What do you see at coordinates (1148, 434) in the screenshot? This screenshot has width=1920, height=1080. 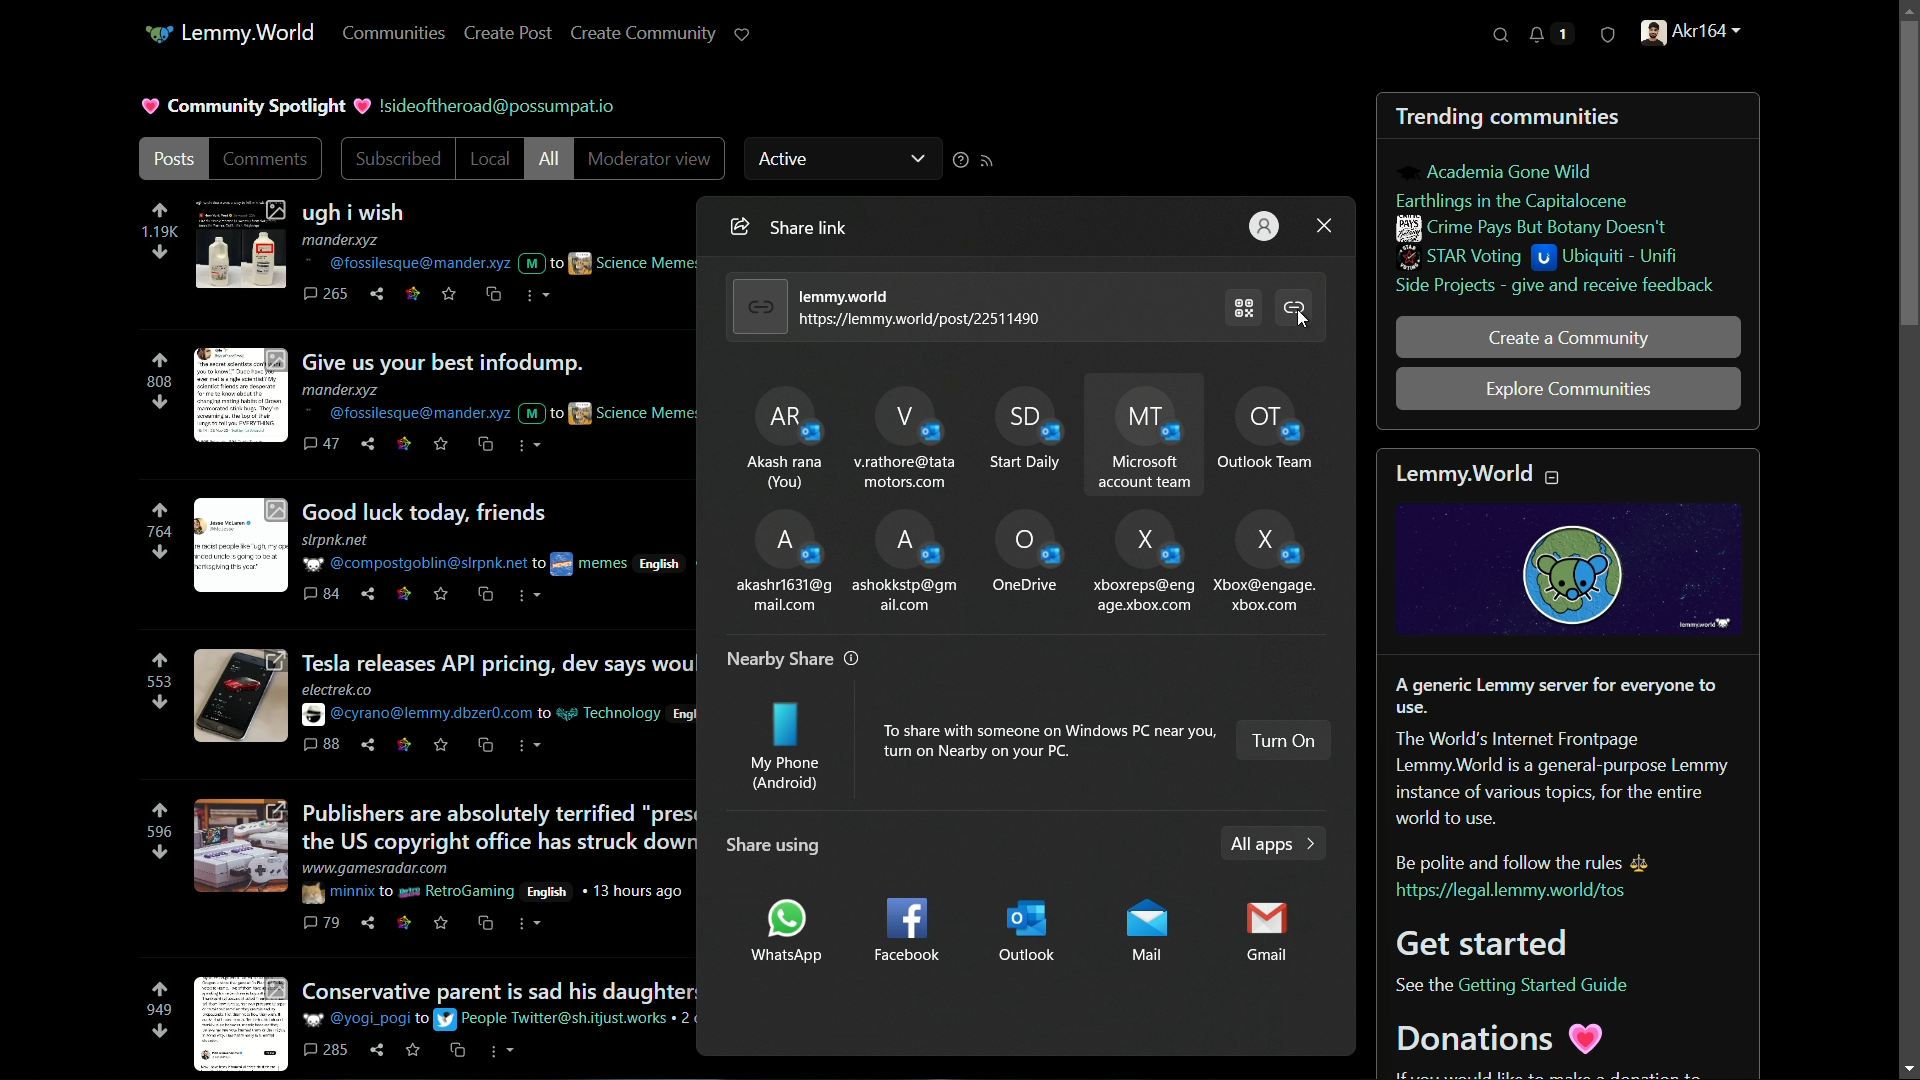 I see `microsoft account team` at bounding box center [1148, 434].